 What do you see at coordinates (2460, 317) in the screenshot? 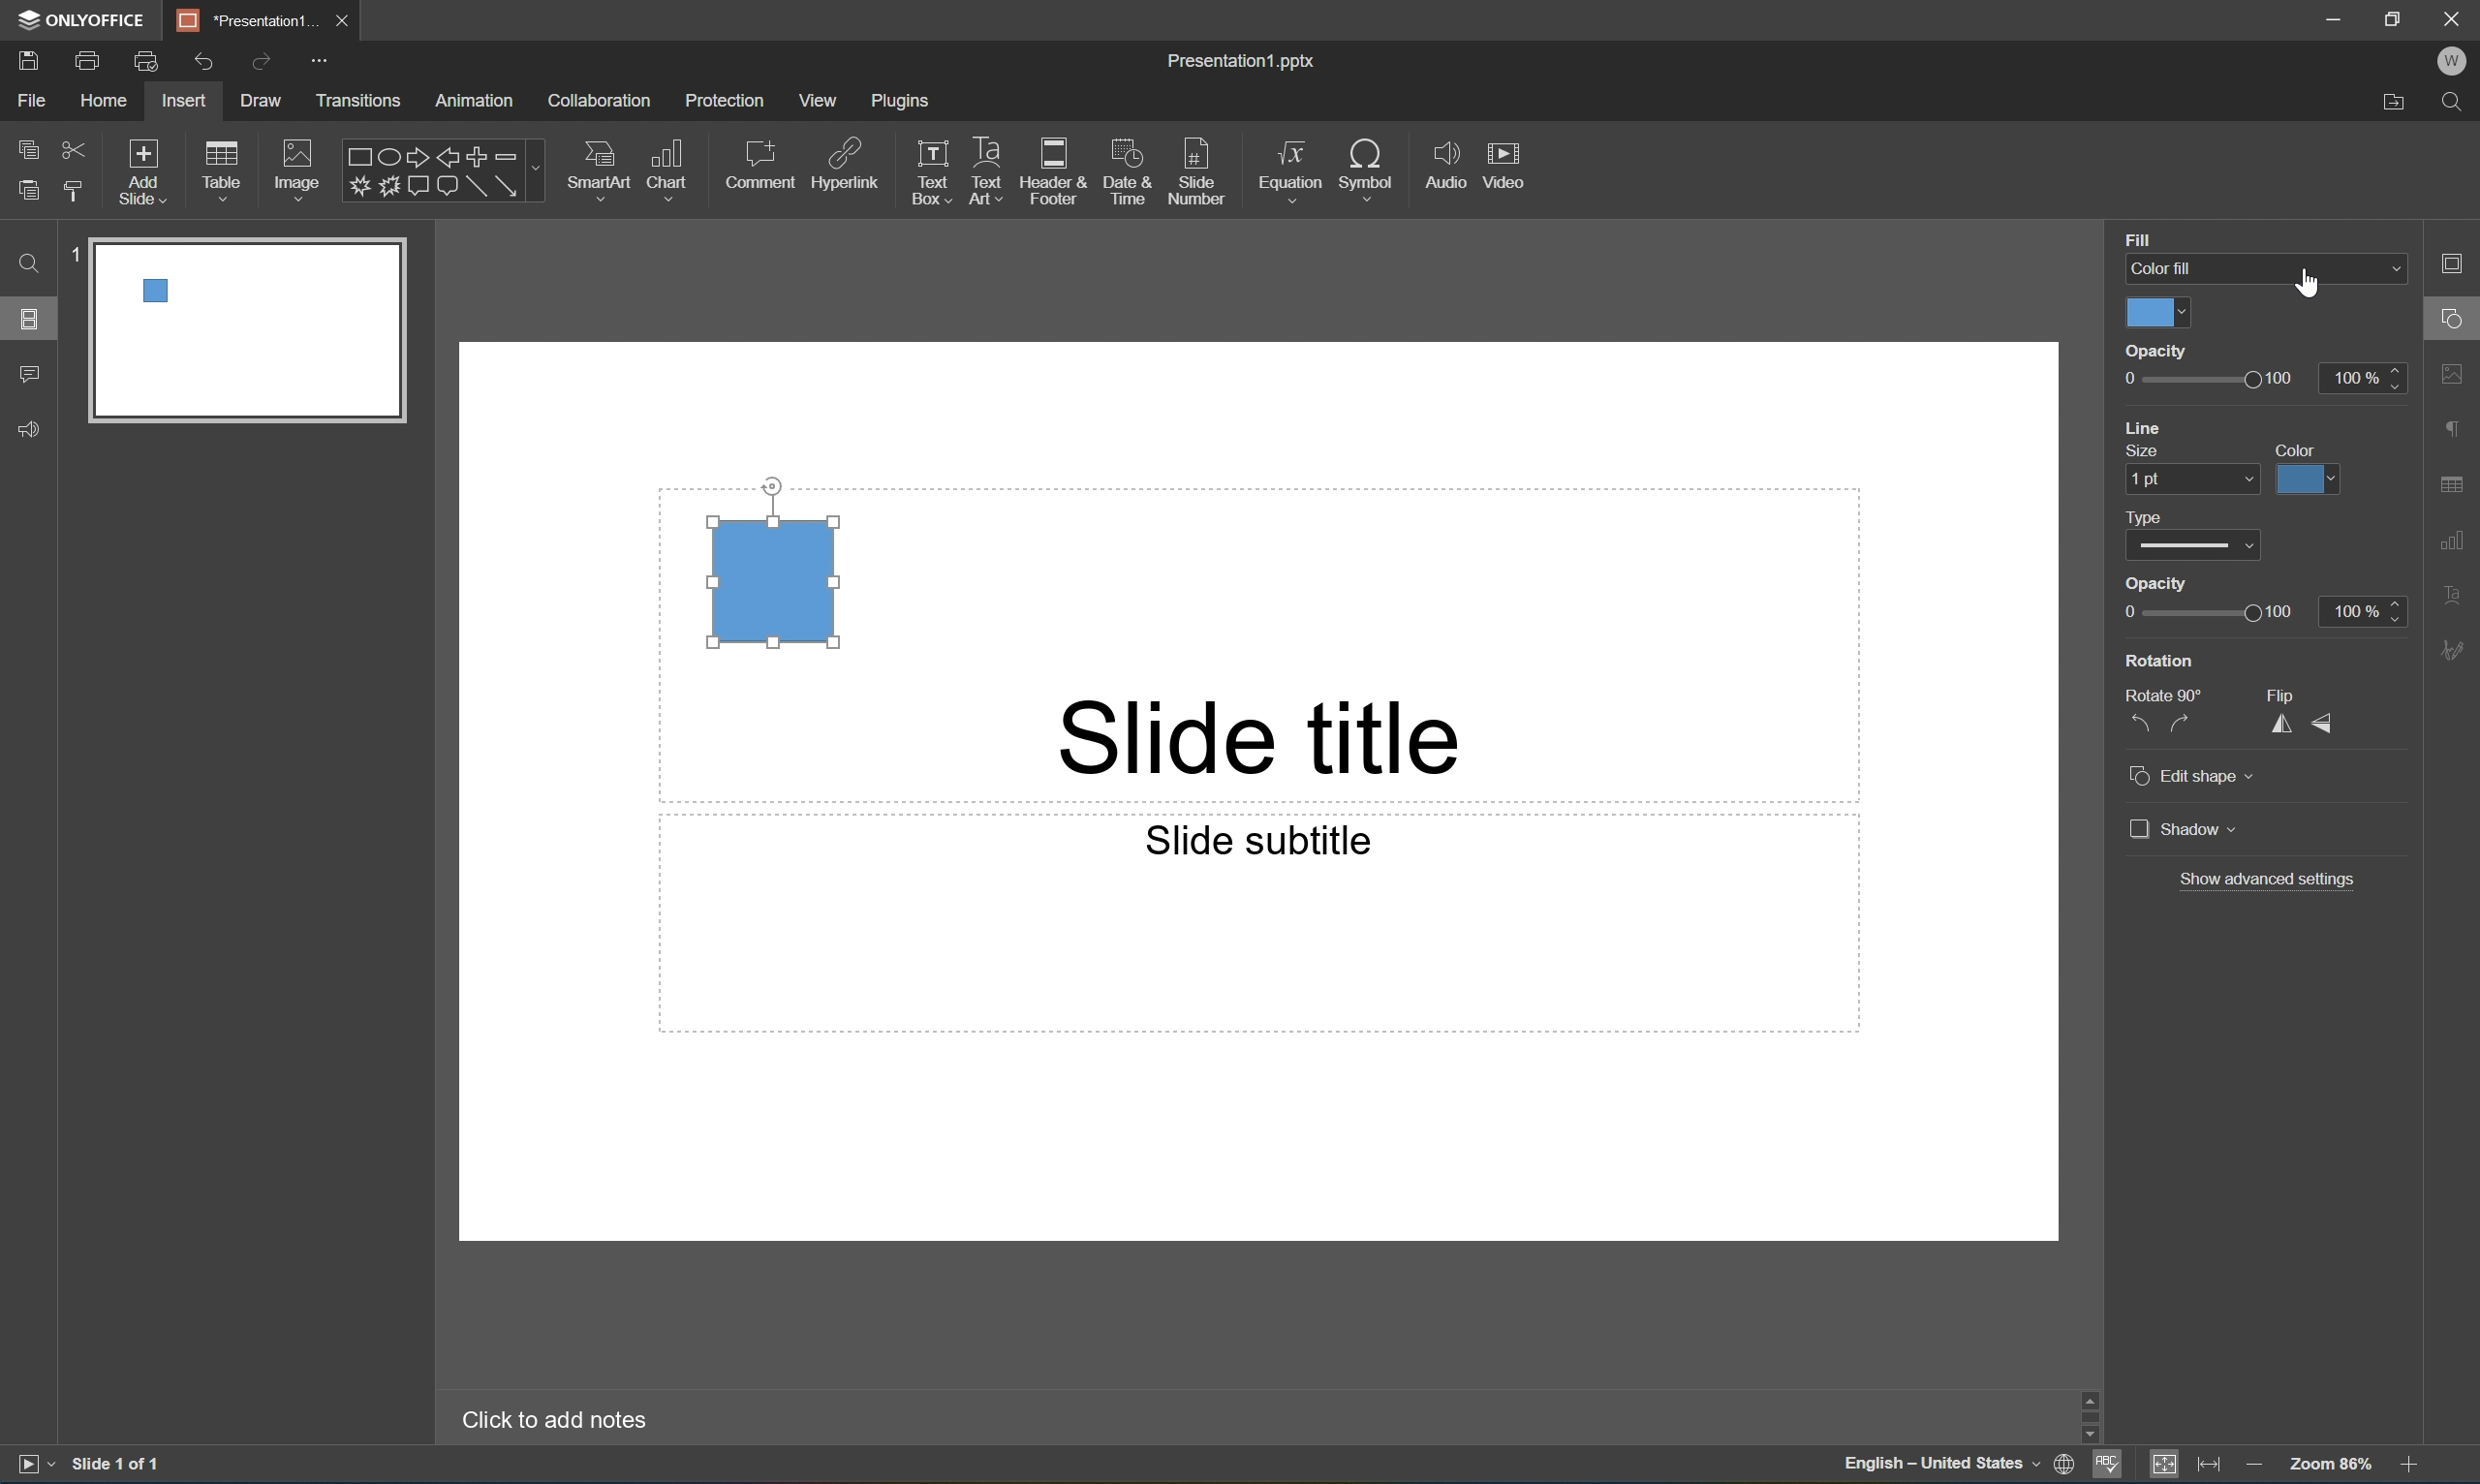
I see `Shape settings` at bounding box center [2460, 317].